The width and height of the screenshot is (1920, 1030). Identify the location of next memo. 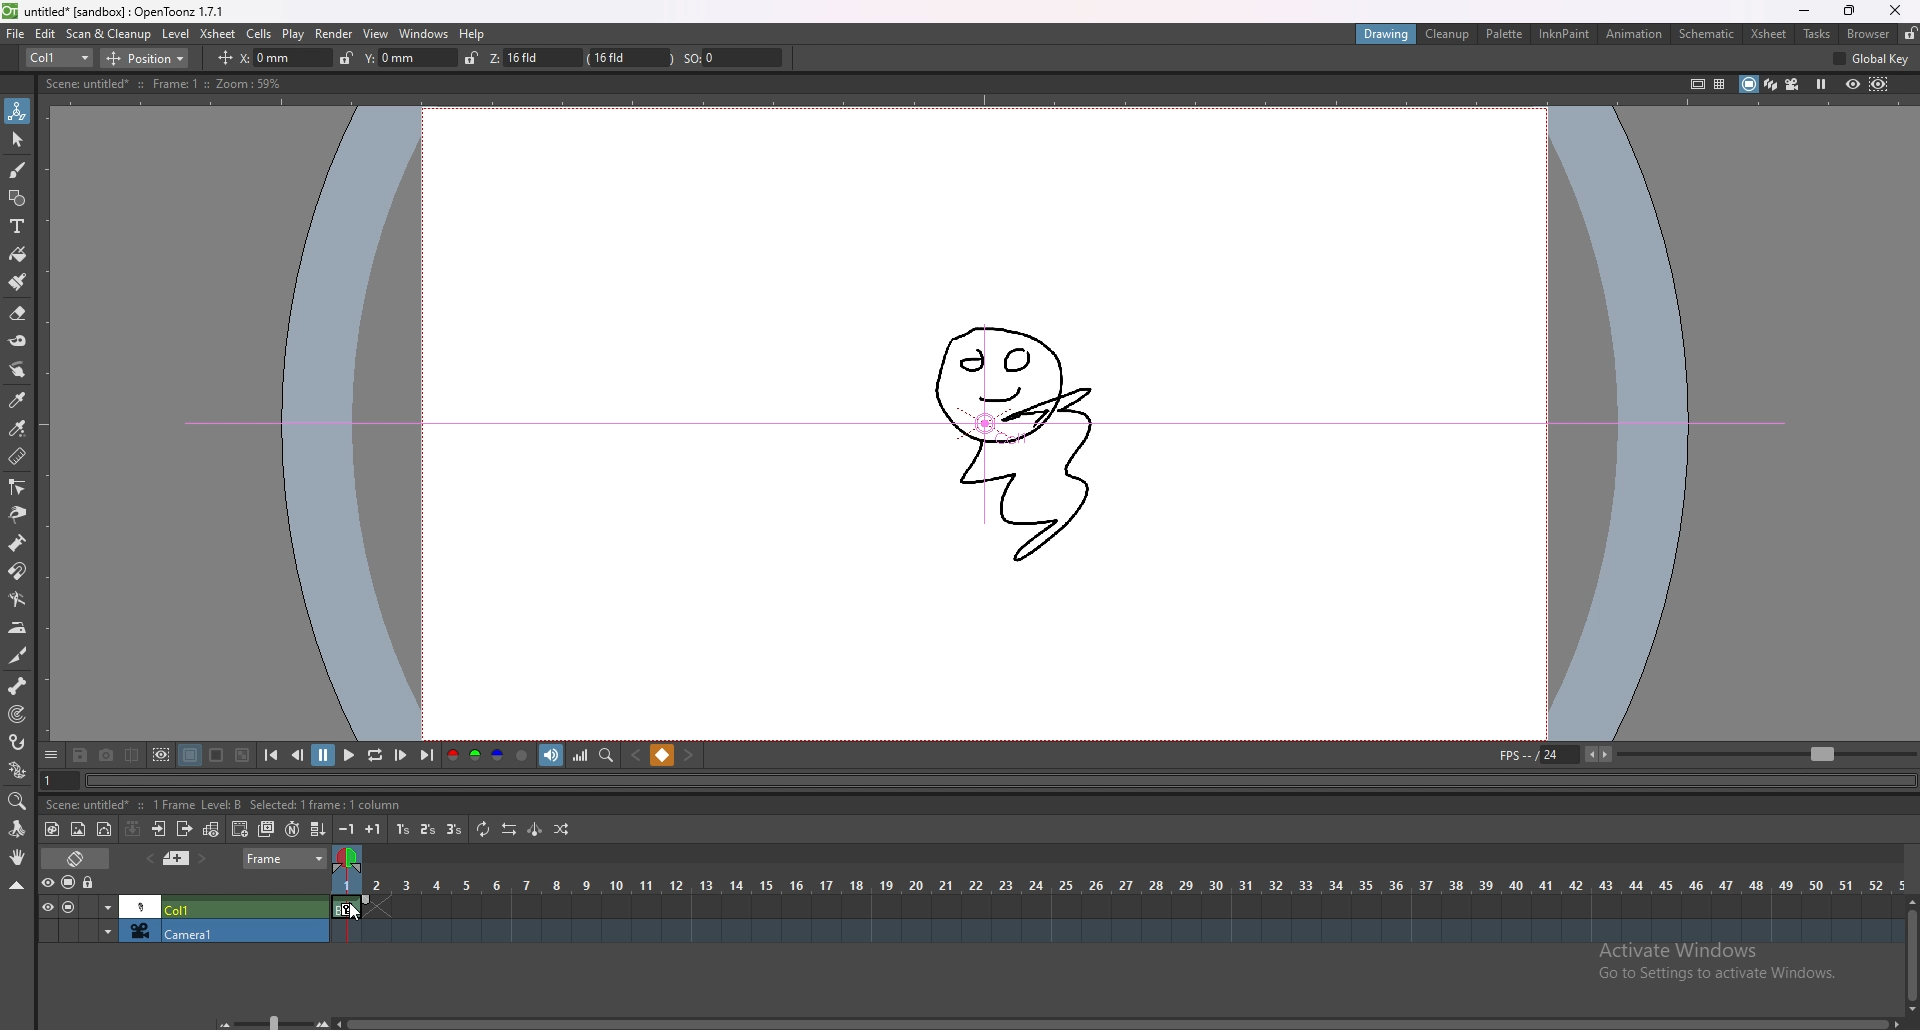
(202, 858).